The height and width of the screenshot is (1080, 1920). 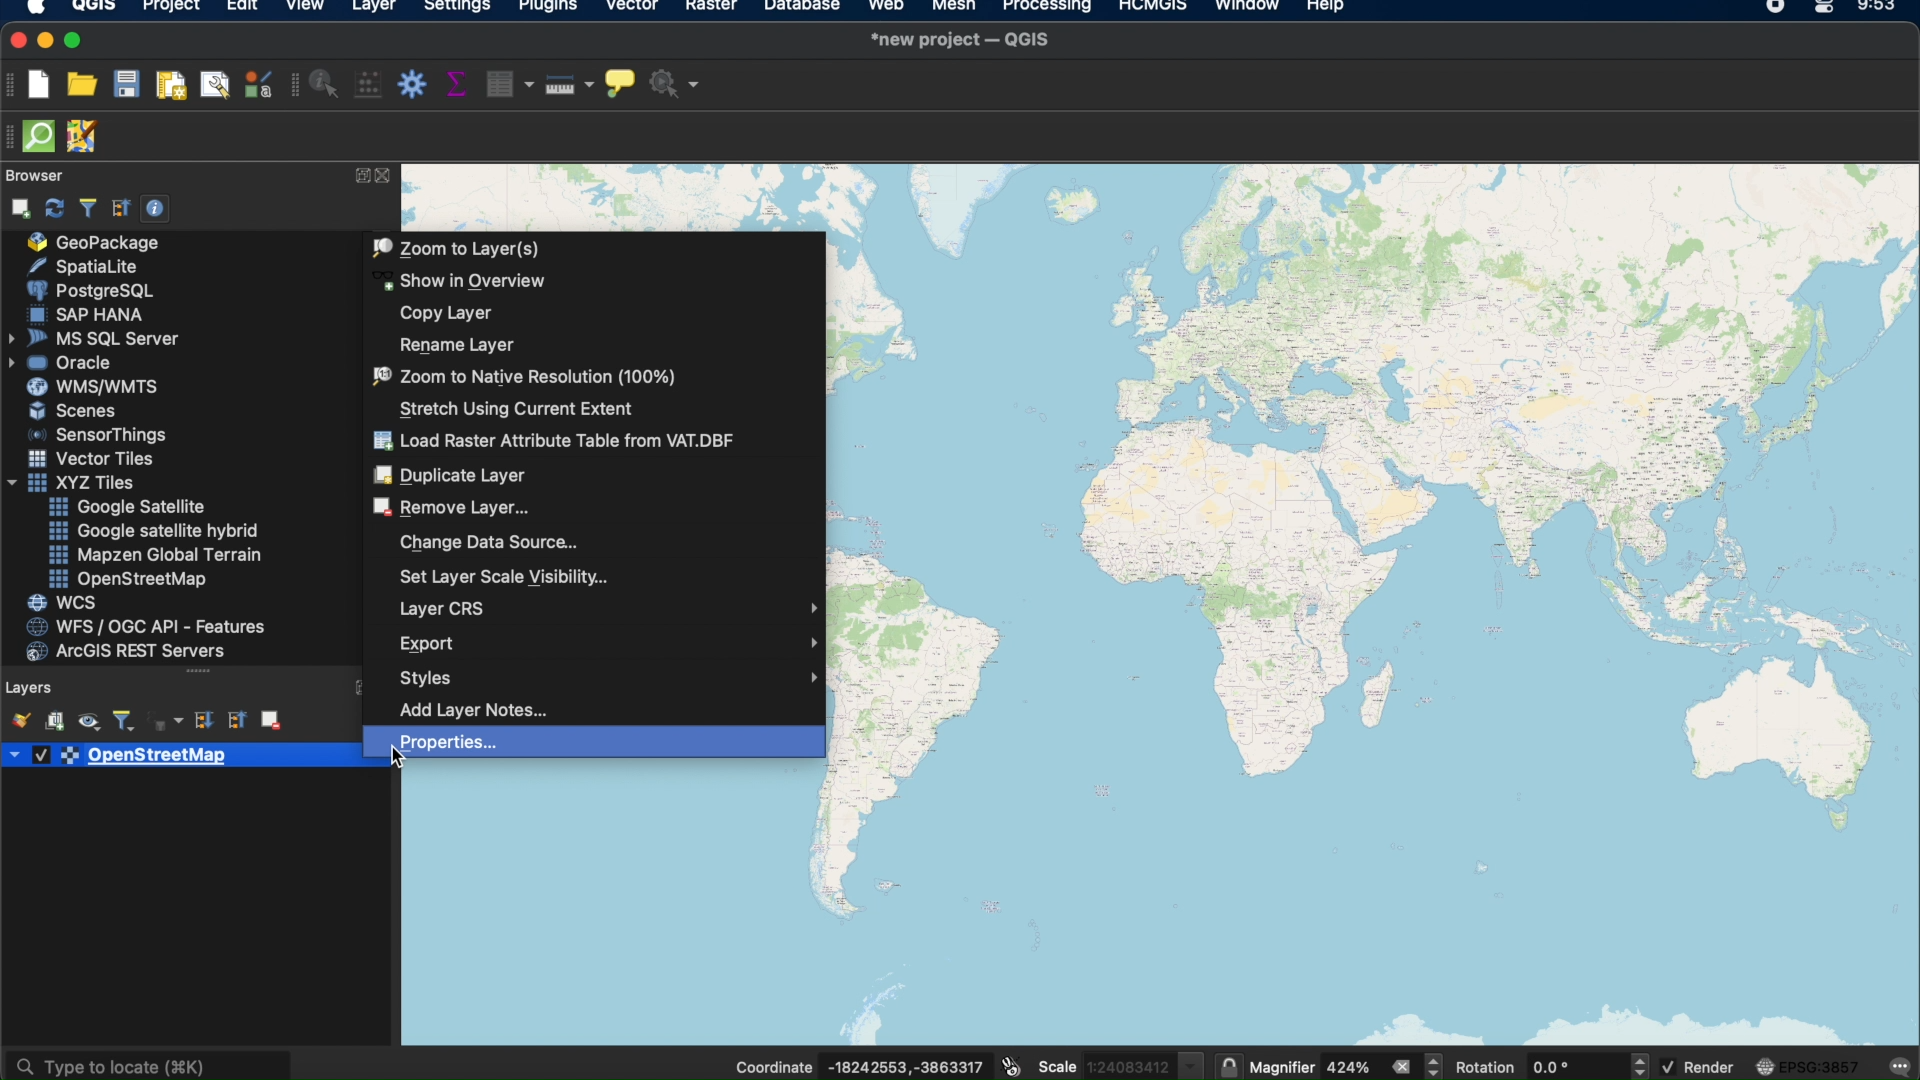 I want to click on open the layer styling panel, so click(x=18, y=719).